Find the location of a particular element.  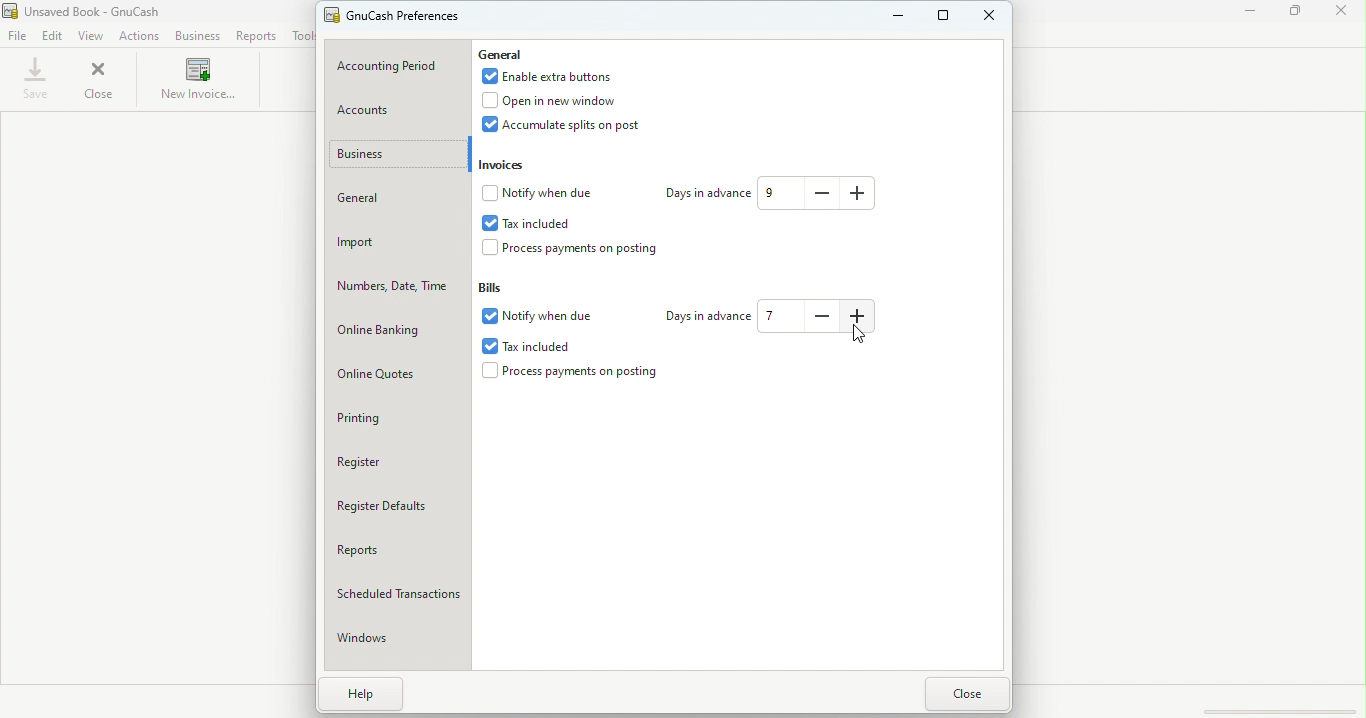

Accounts is located at coordinates (398, 112).